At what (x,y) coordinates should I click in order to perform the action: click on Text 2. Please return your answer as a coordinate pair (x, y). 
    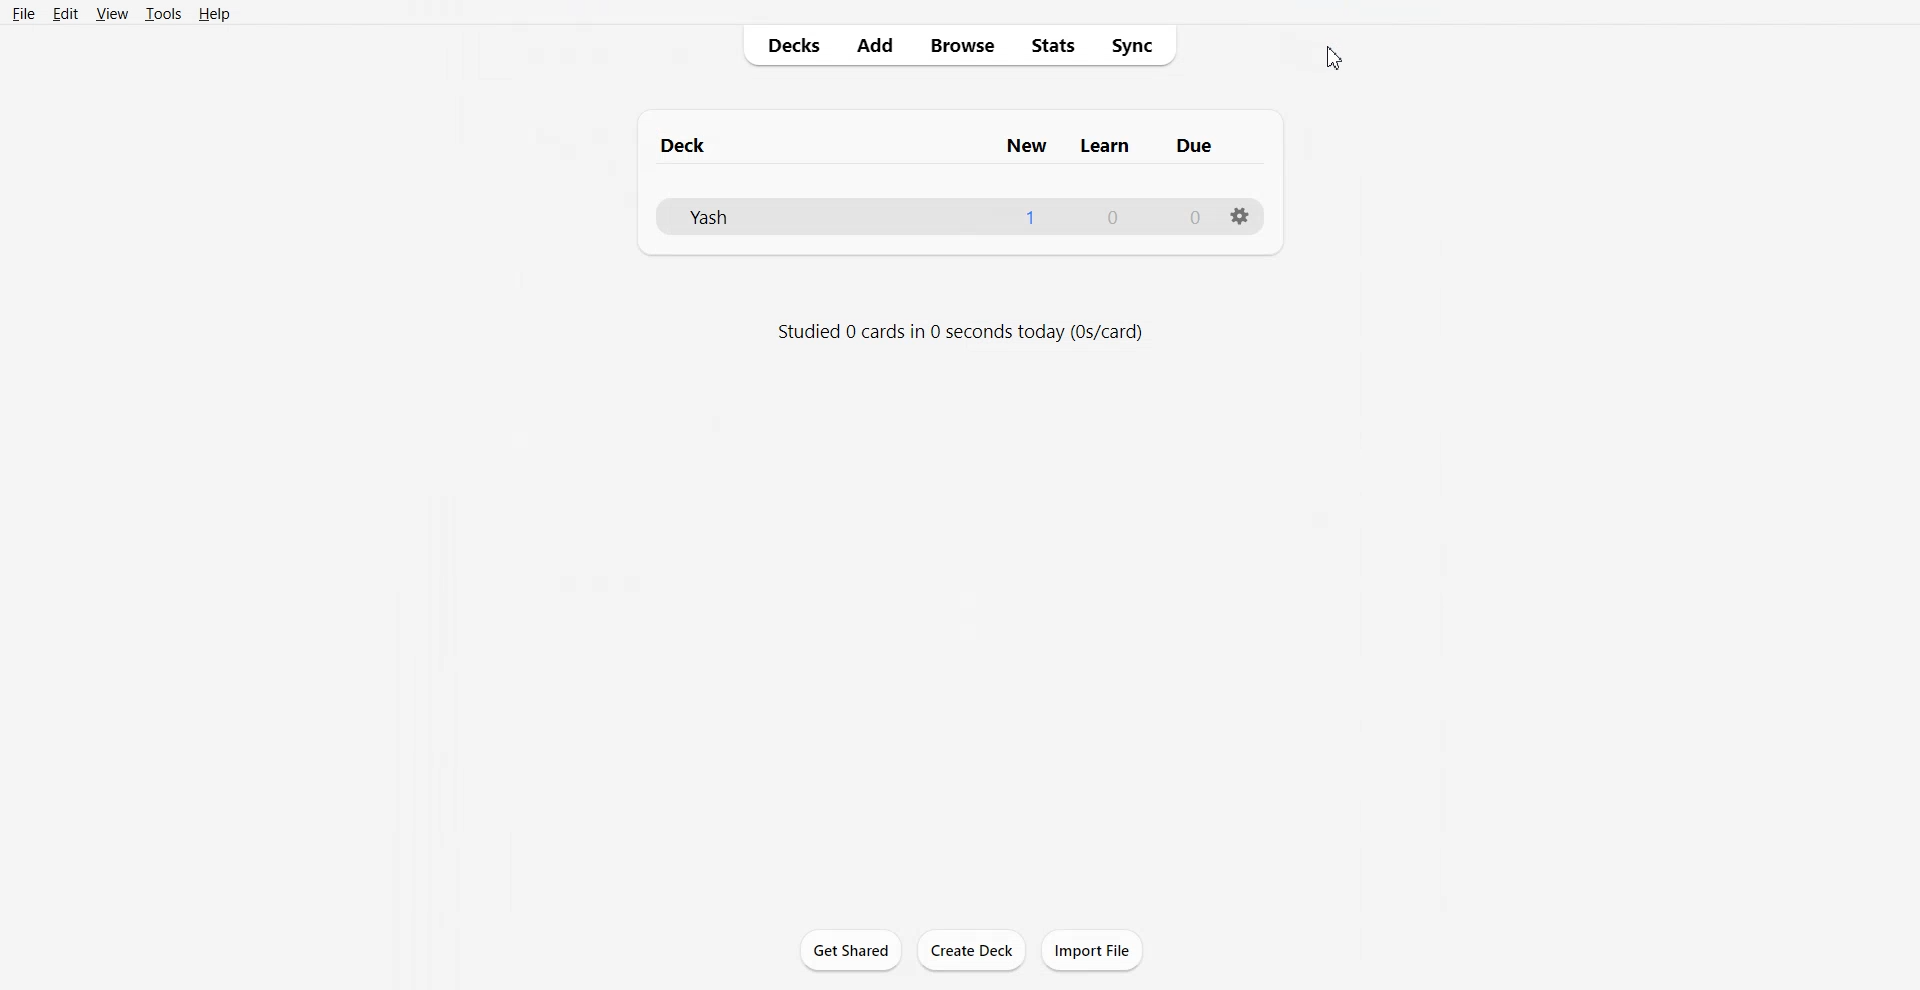
    Looking at the image, I should click on (957, 332).